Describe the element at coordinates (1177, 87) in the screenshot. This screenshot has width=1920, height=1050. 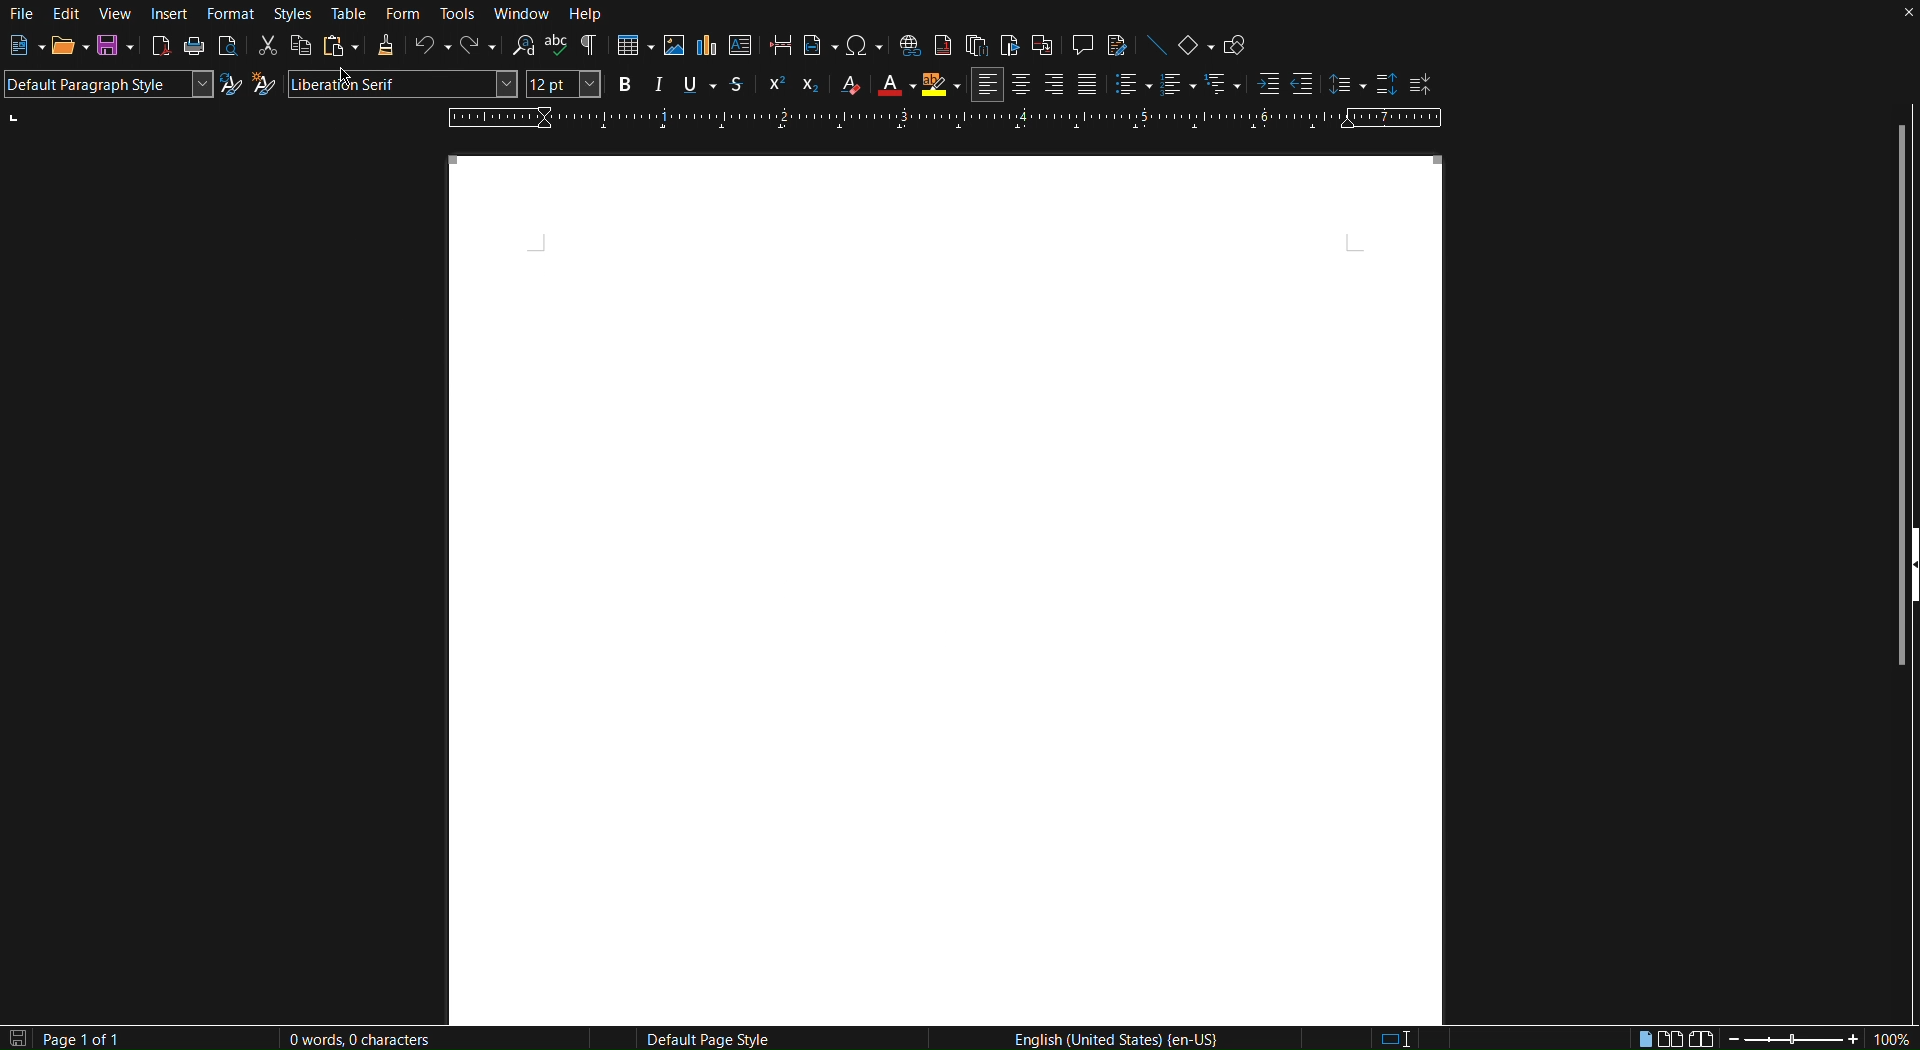
I see `Toggle ordered list` at that location.